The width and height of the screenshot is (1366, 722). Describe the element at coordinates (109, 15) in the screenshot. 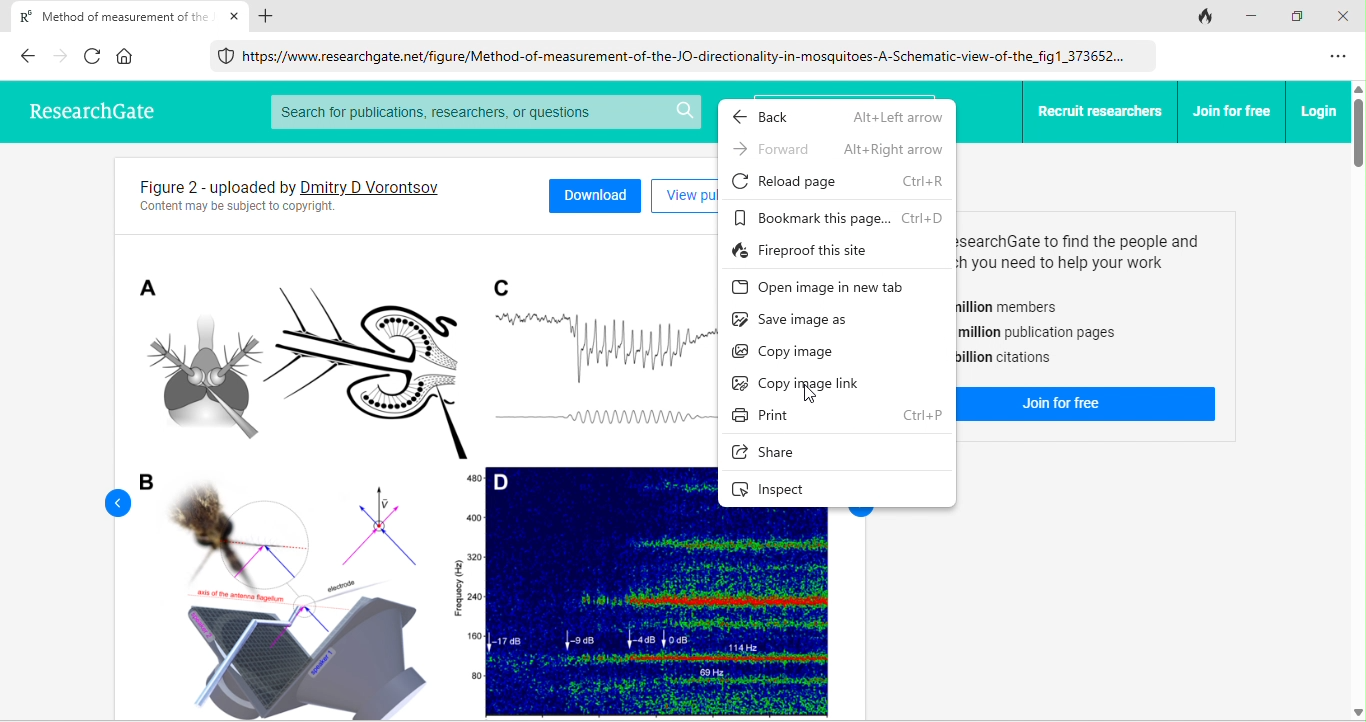

I see `Metho of measurement - tab name ` at that location.